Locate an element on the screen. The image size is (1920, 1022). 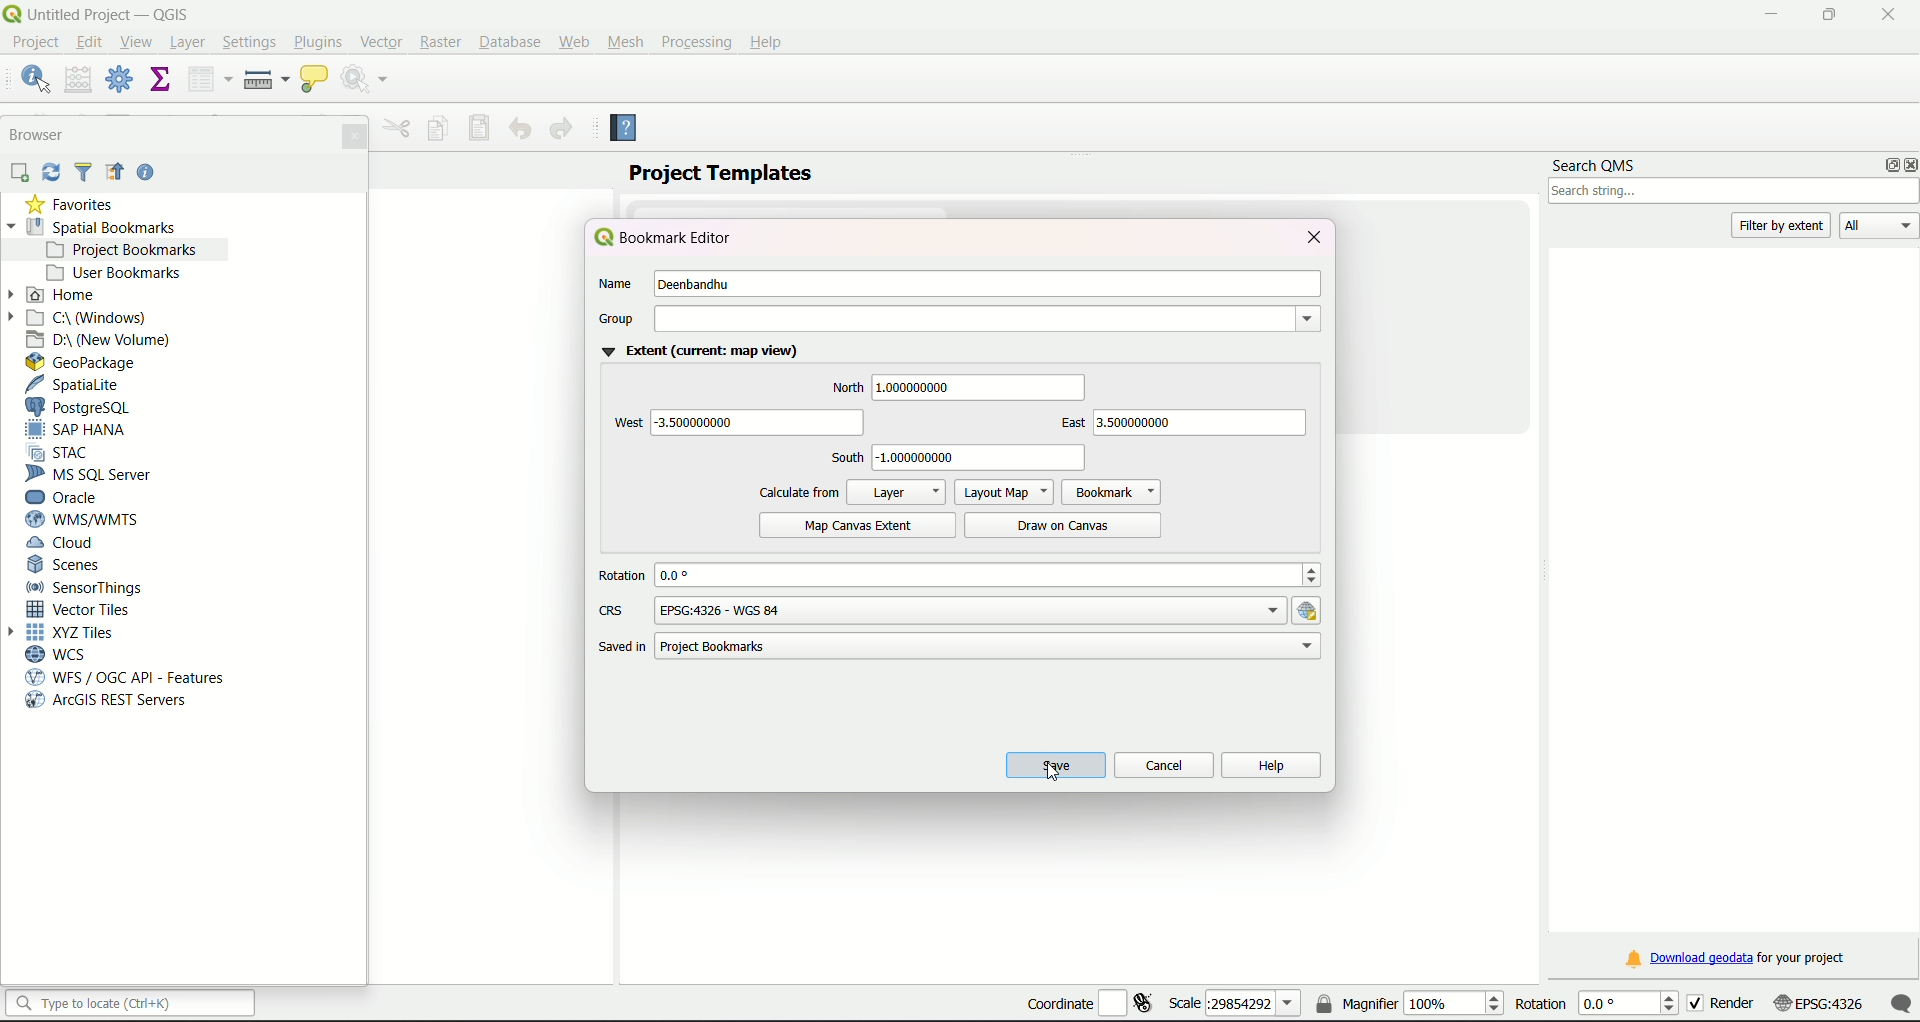
calculate from is located at coordinates (796, 492).